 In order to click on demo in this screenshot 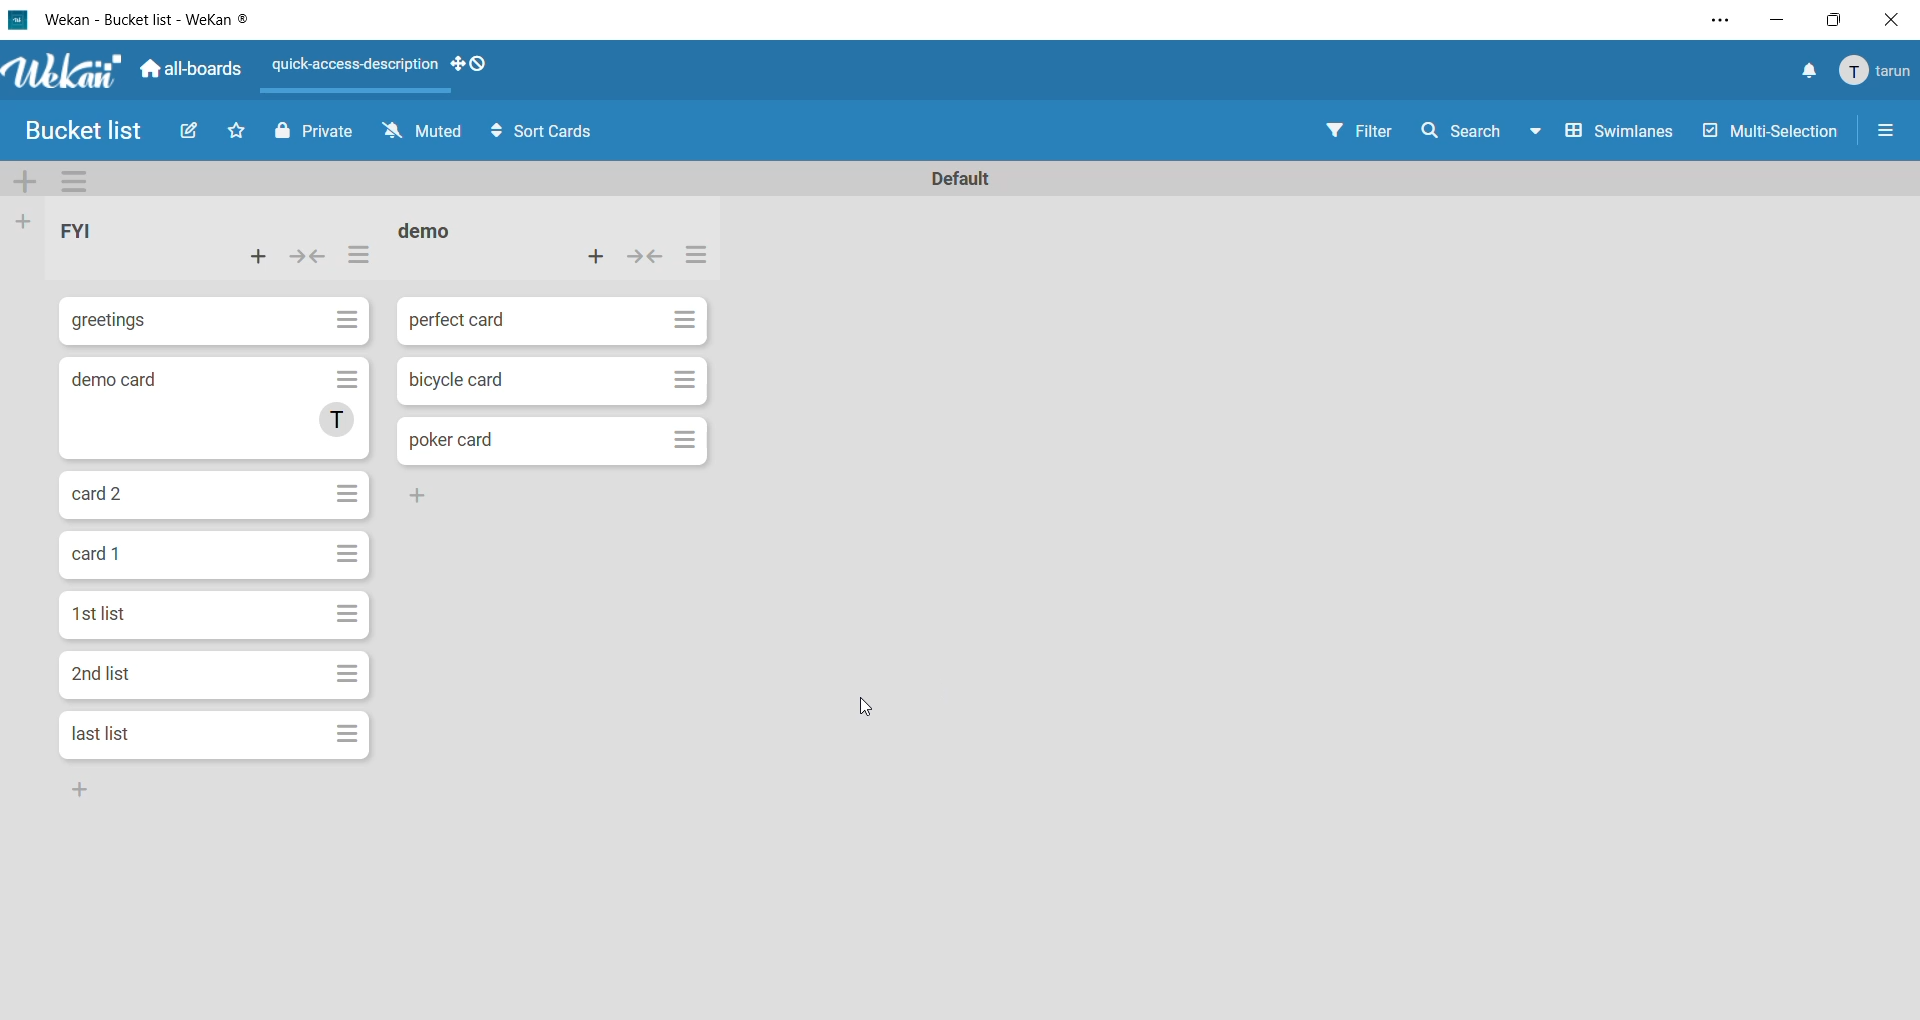, I will do `click(451, 229)`.